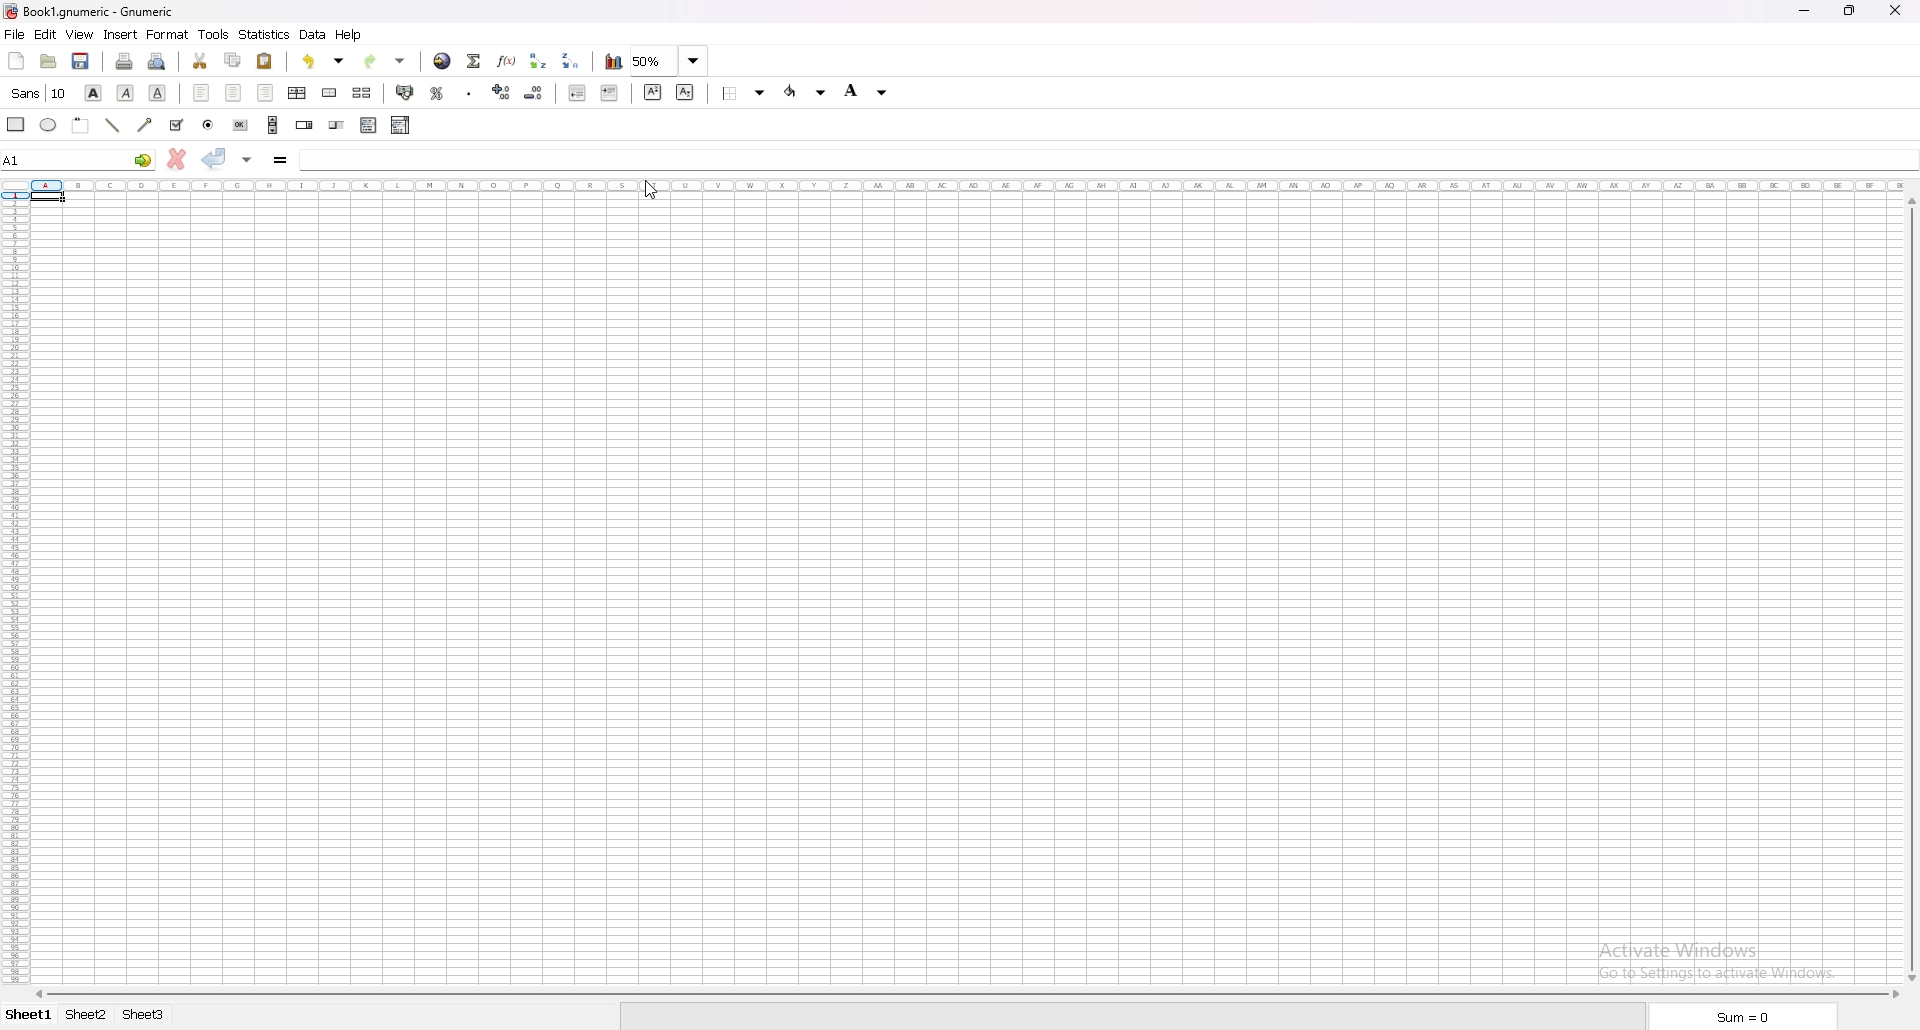 Image resolution: width=1920 pixels, height=1030 pixels. I want to click on tools, so click(215, 33).